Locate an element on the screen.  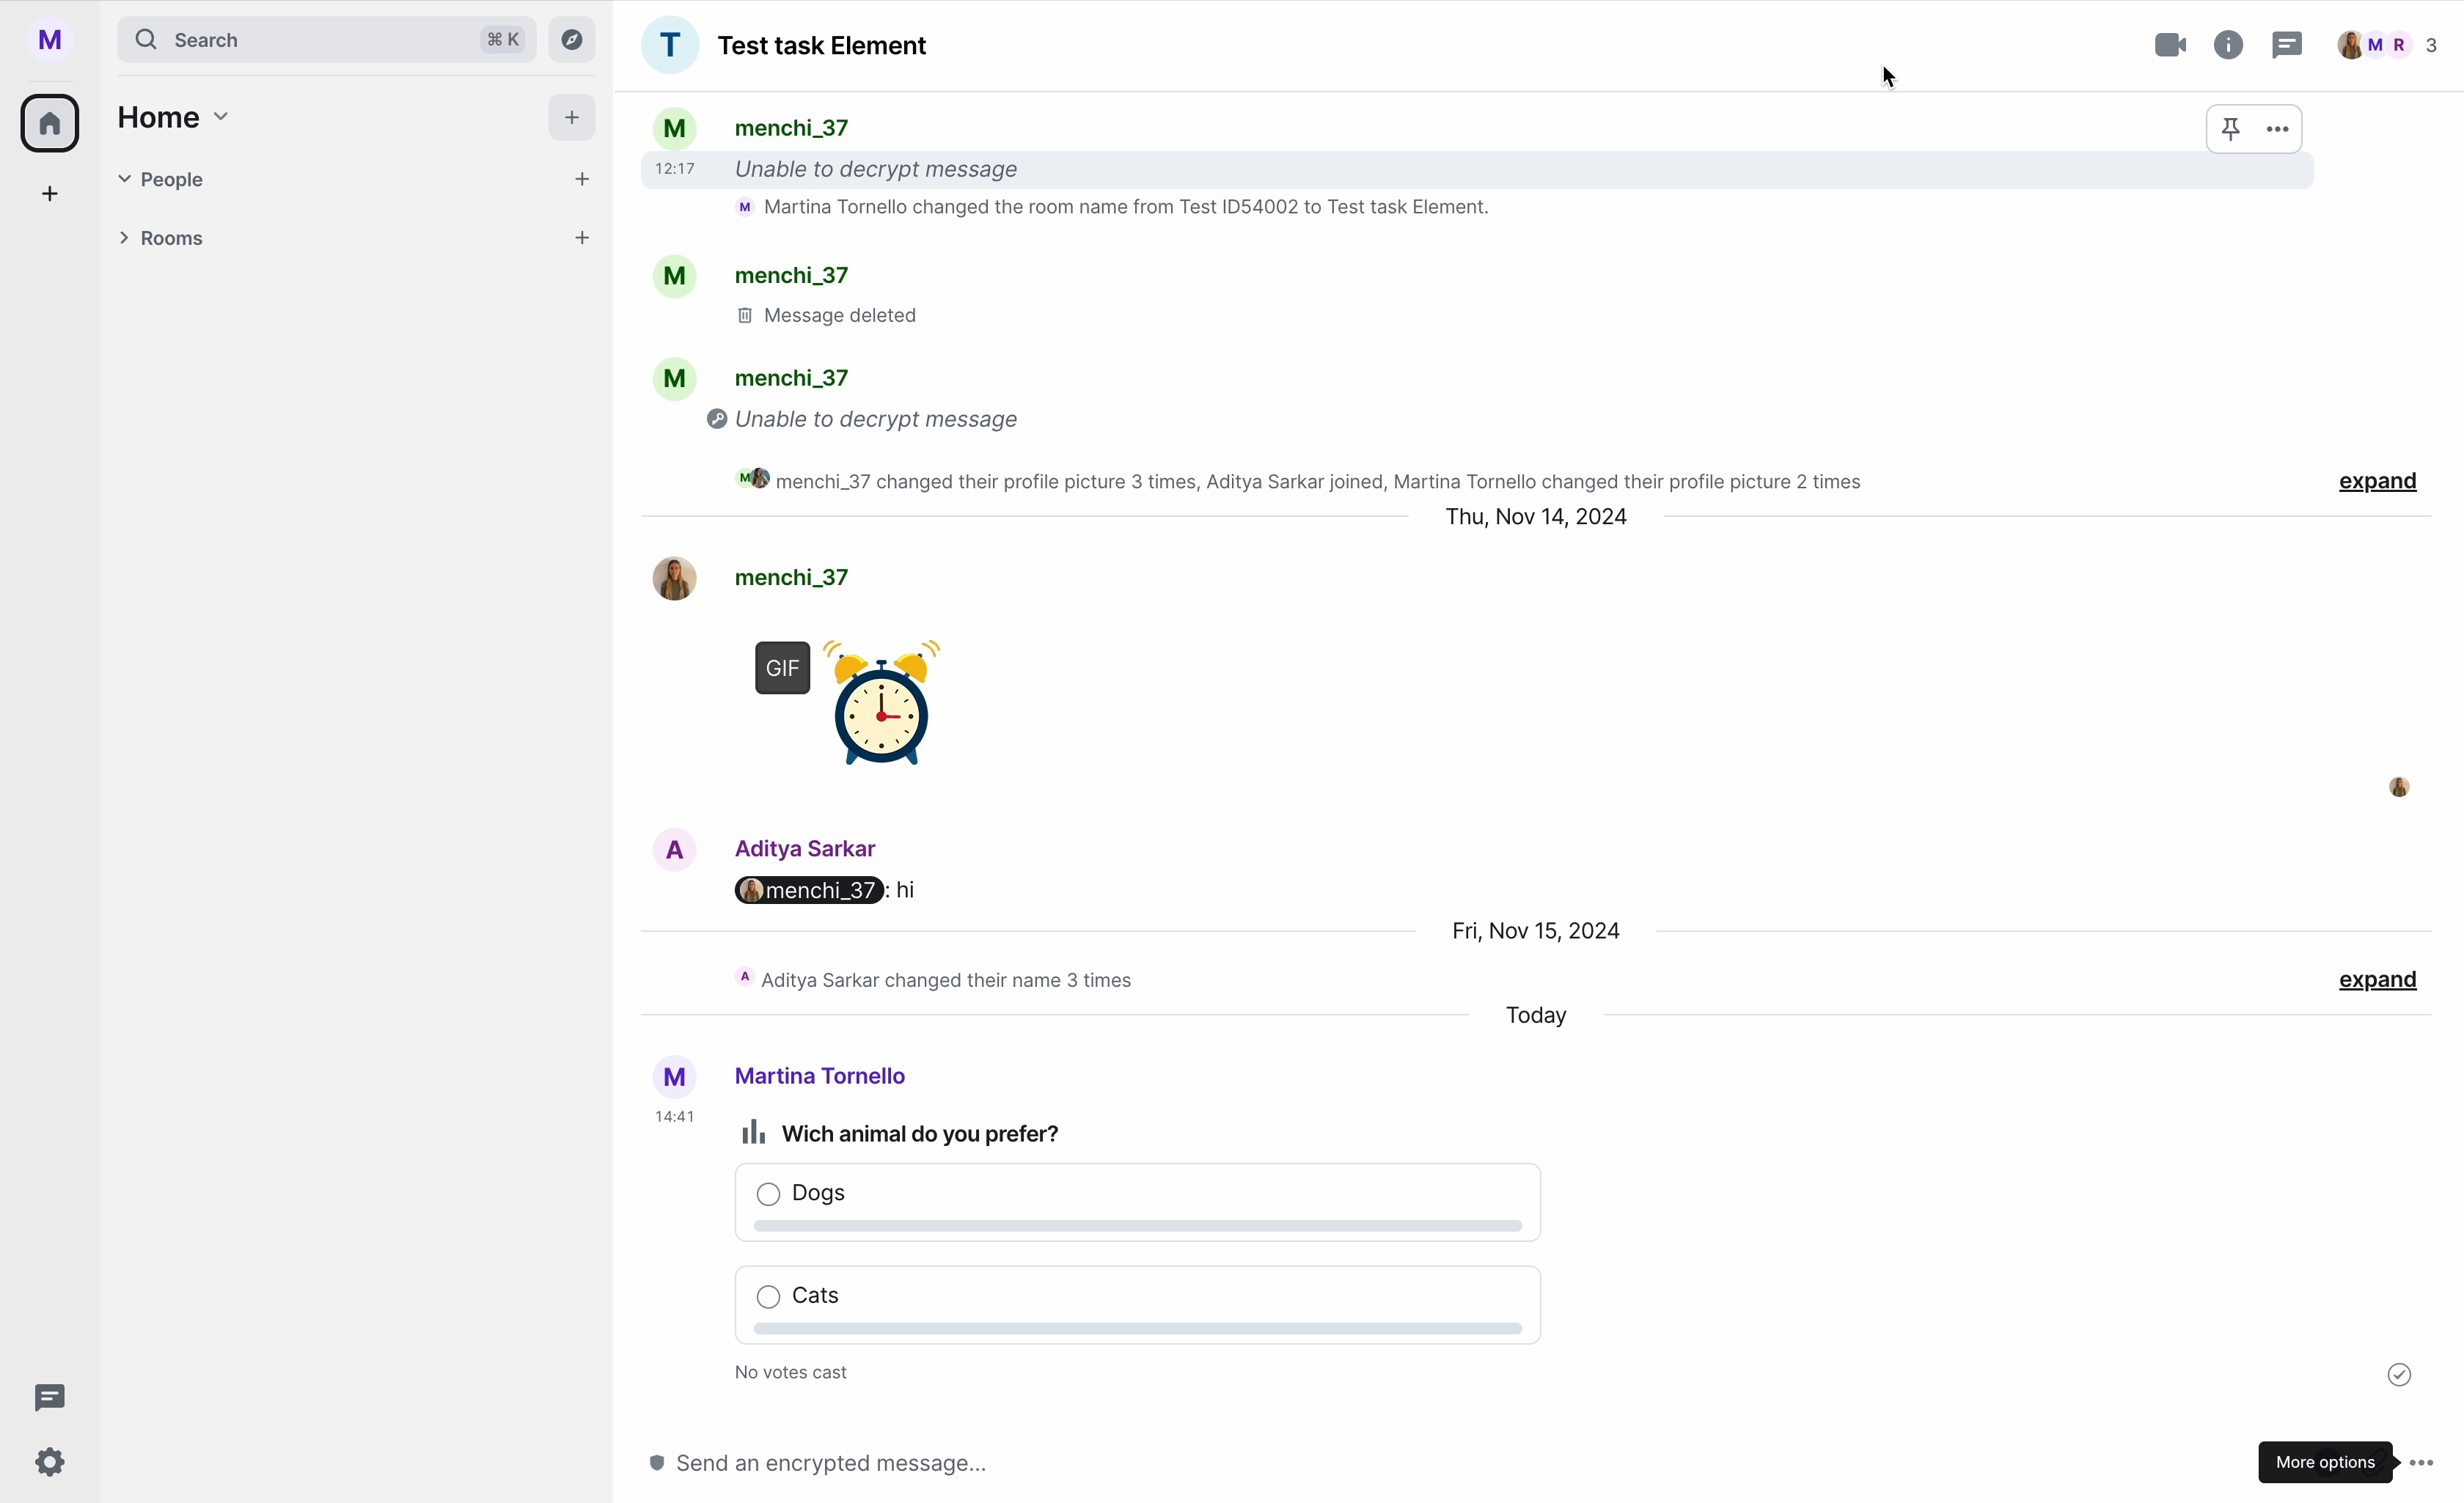
expand is located at coordinates (2379, 485).